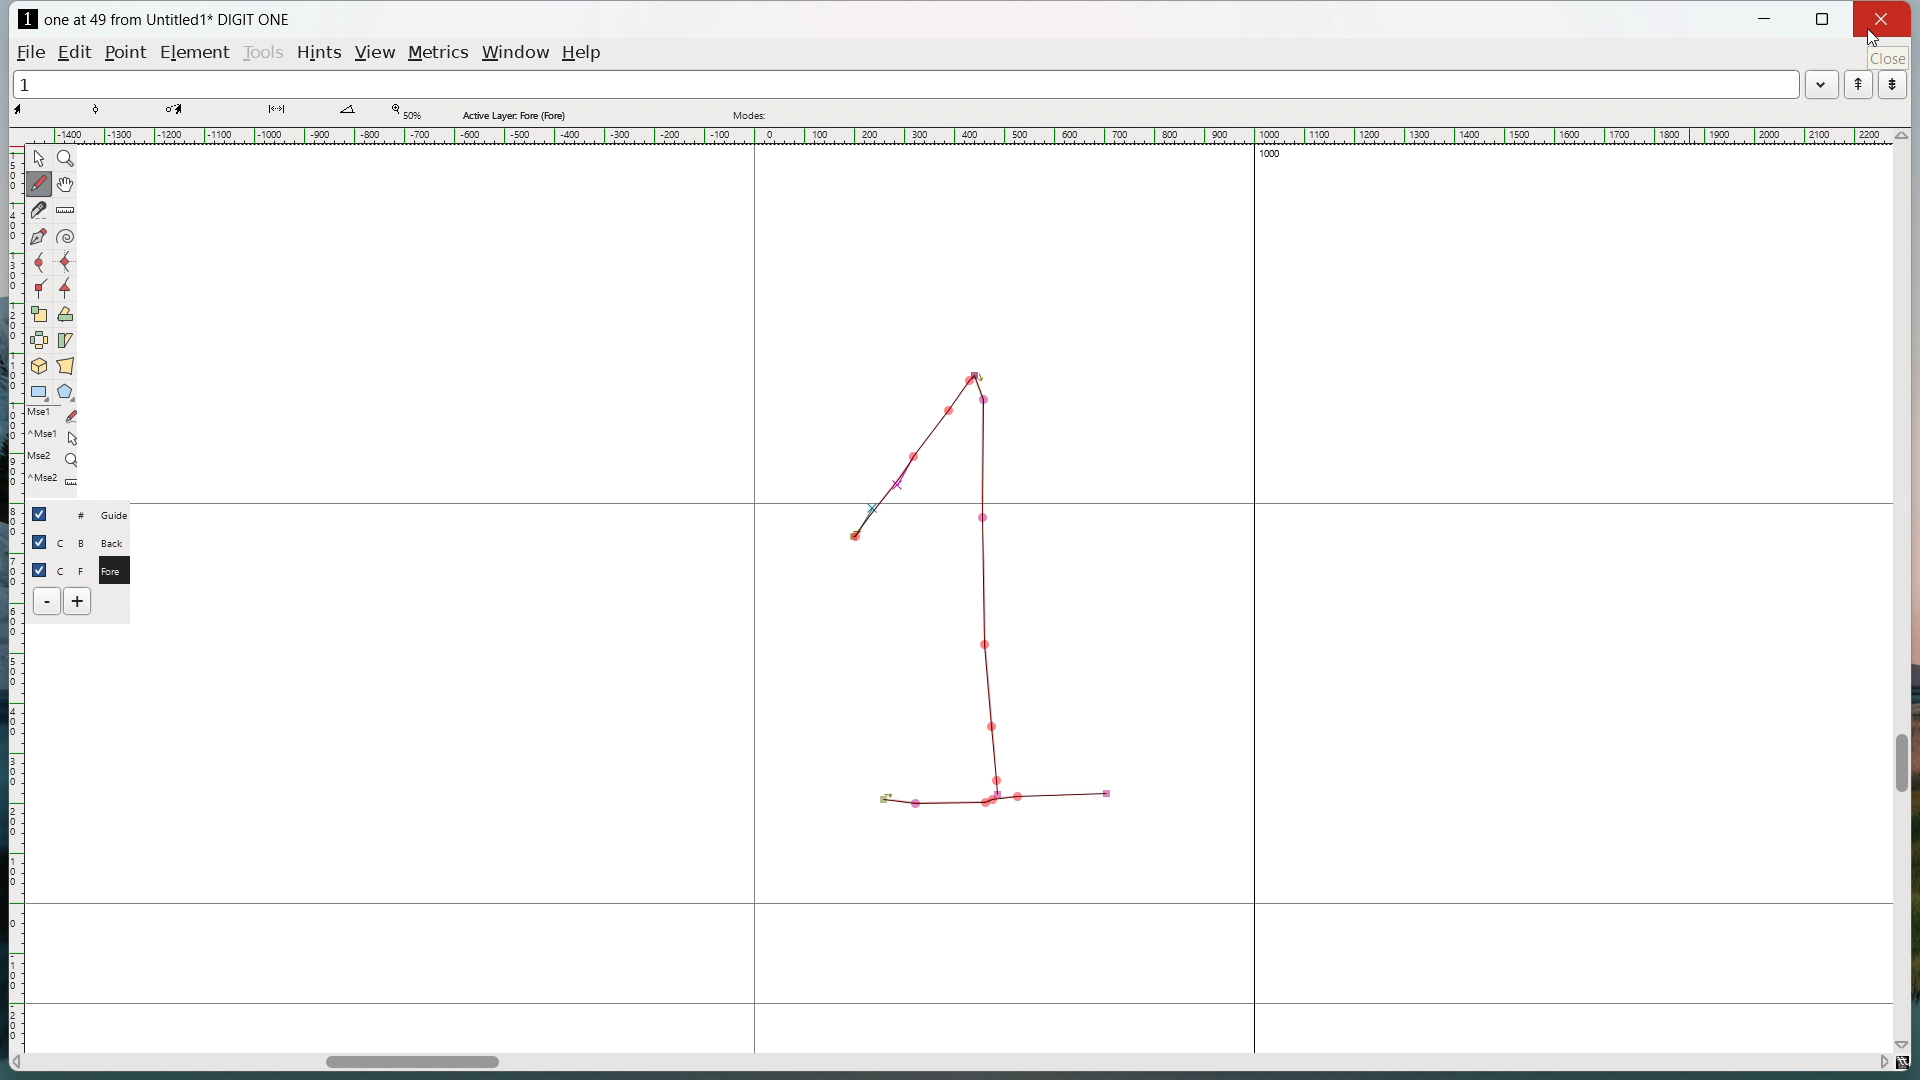 The height and width of the screenshot is (1080, 1920). What do you see at coordinates (193, 112) in the screenshot?
I see `coordinate of destination` at bounding box center [193, 112].